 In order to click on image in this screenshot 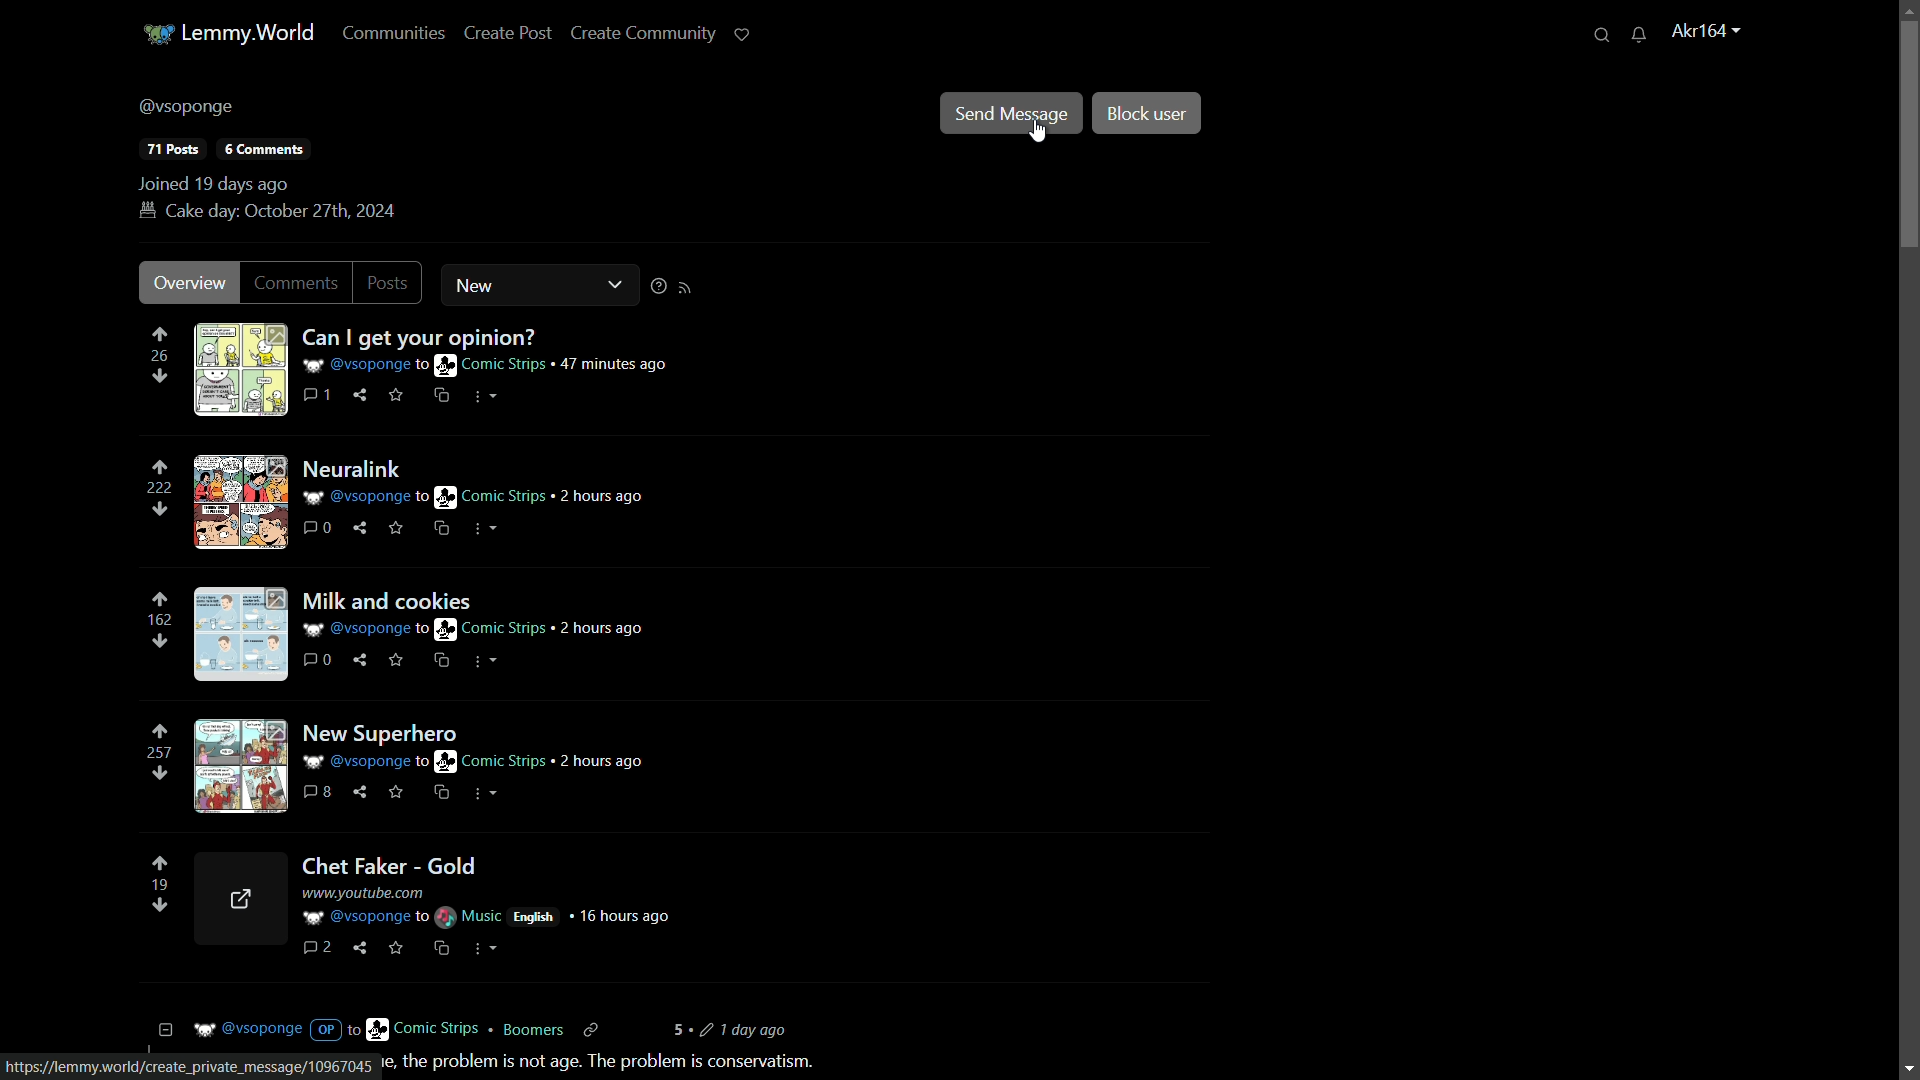, I will do `click(242, 764)`.